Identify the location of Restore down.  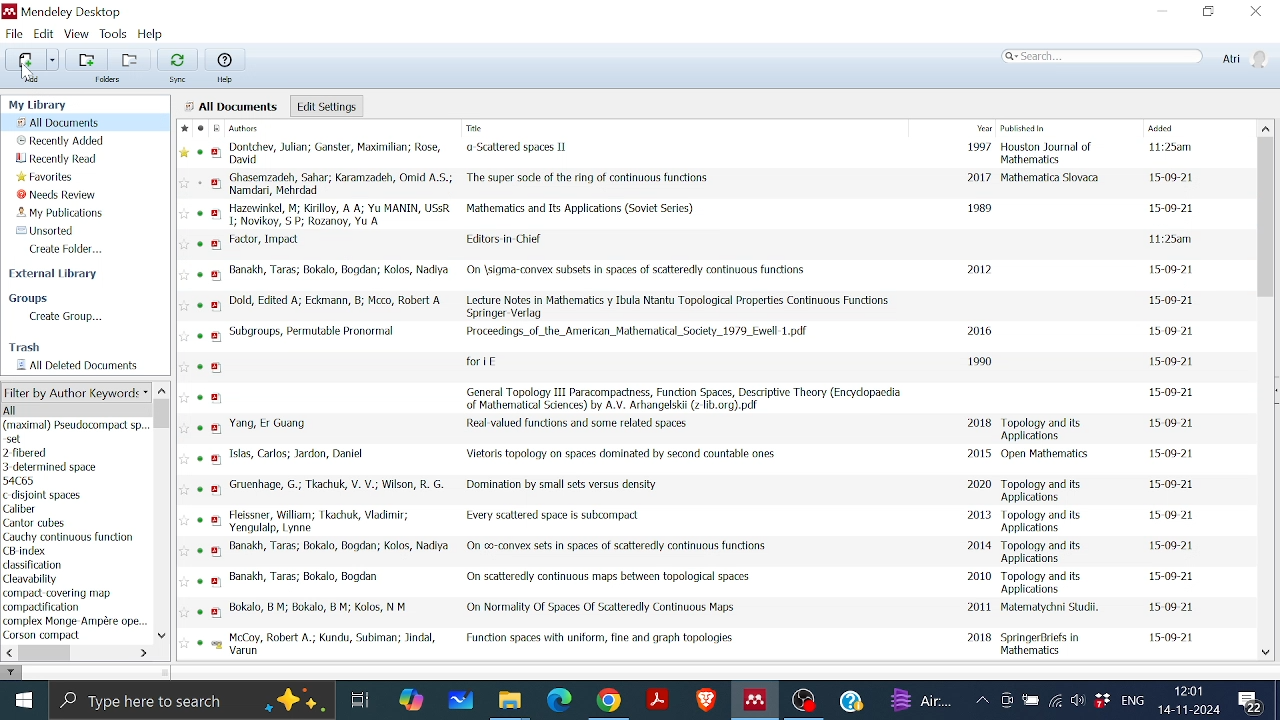
(1209, 12).